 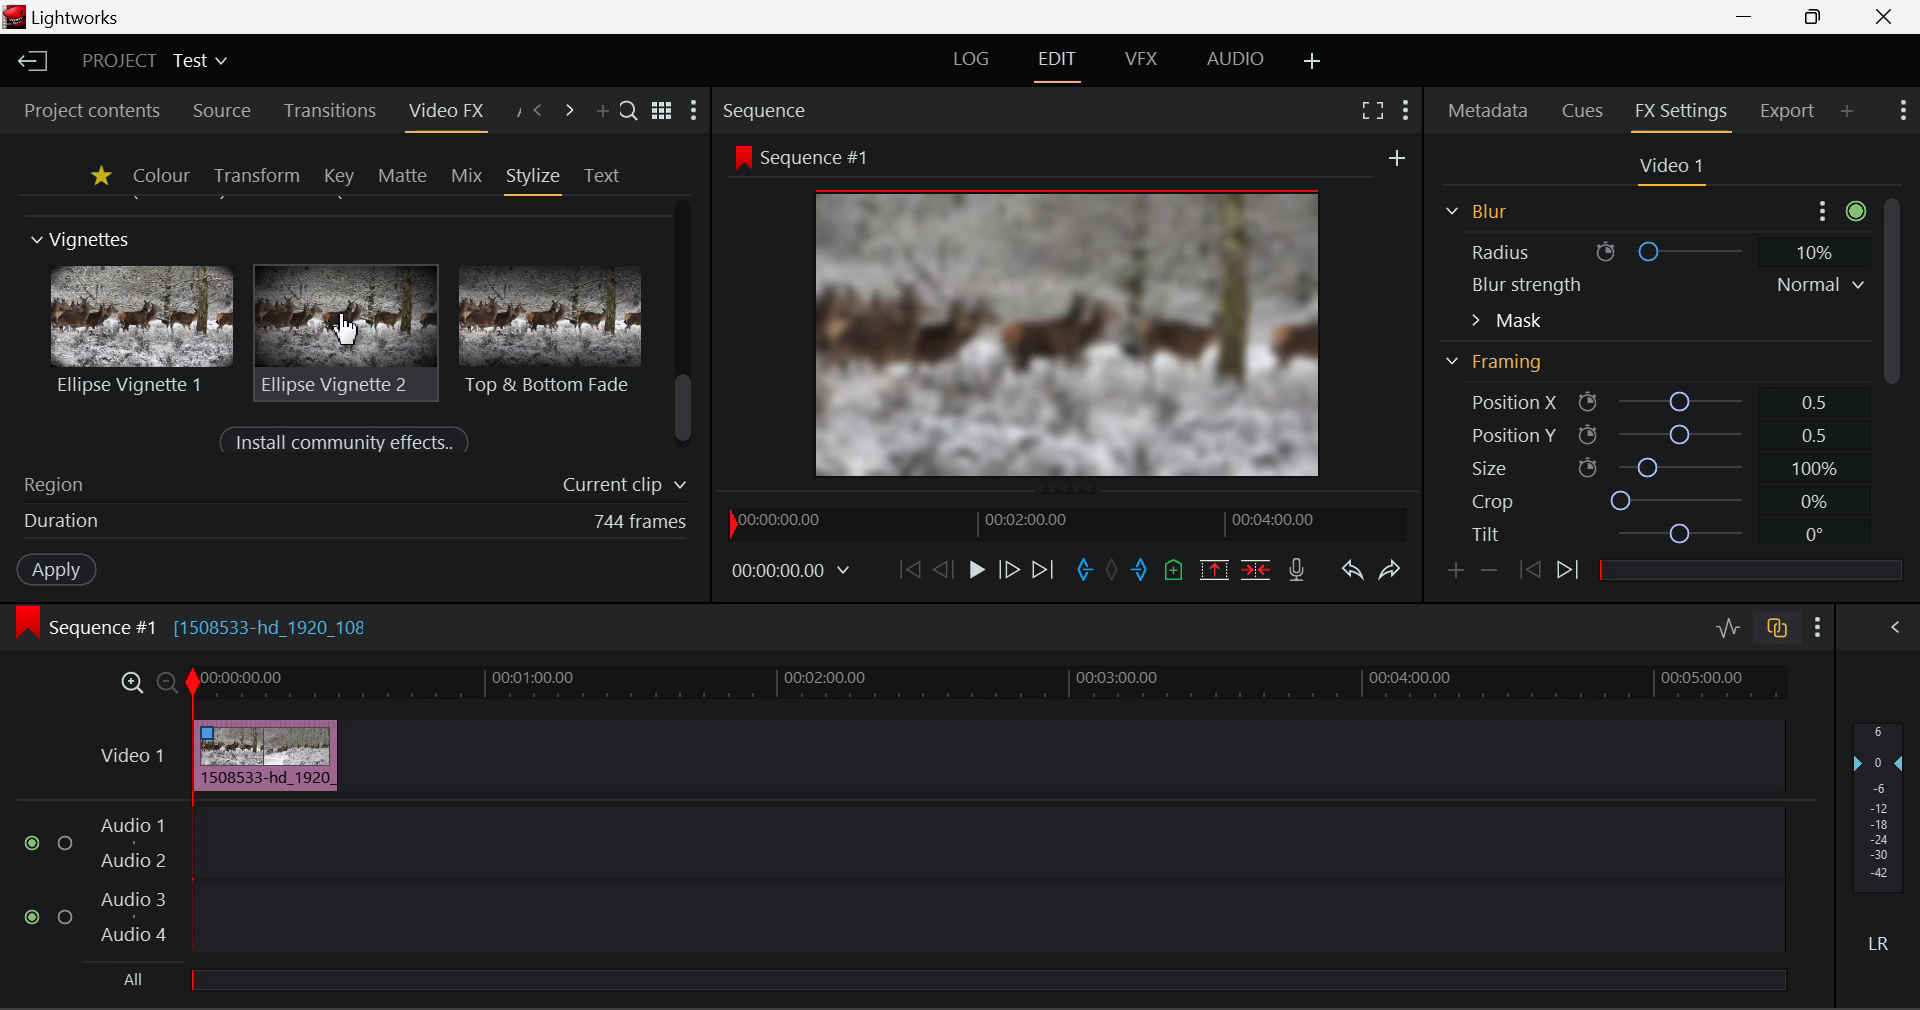 I want to click on Stylize Panel Open, so click(x=534, y=175).